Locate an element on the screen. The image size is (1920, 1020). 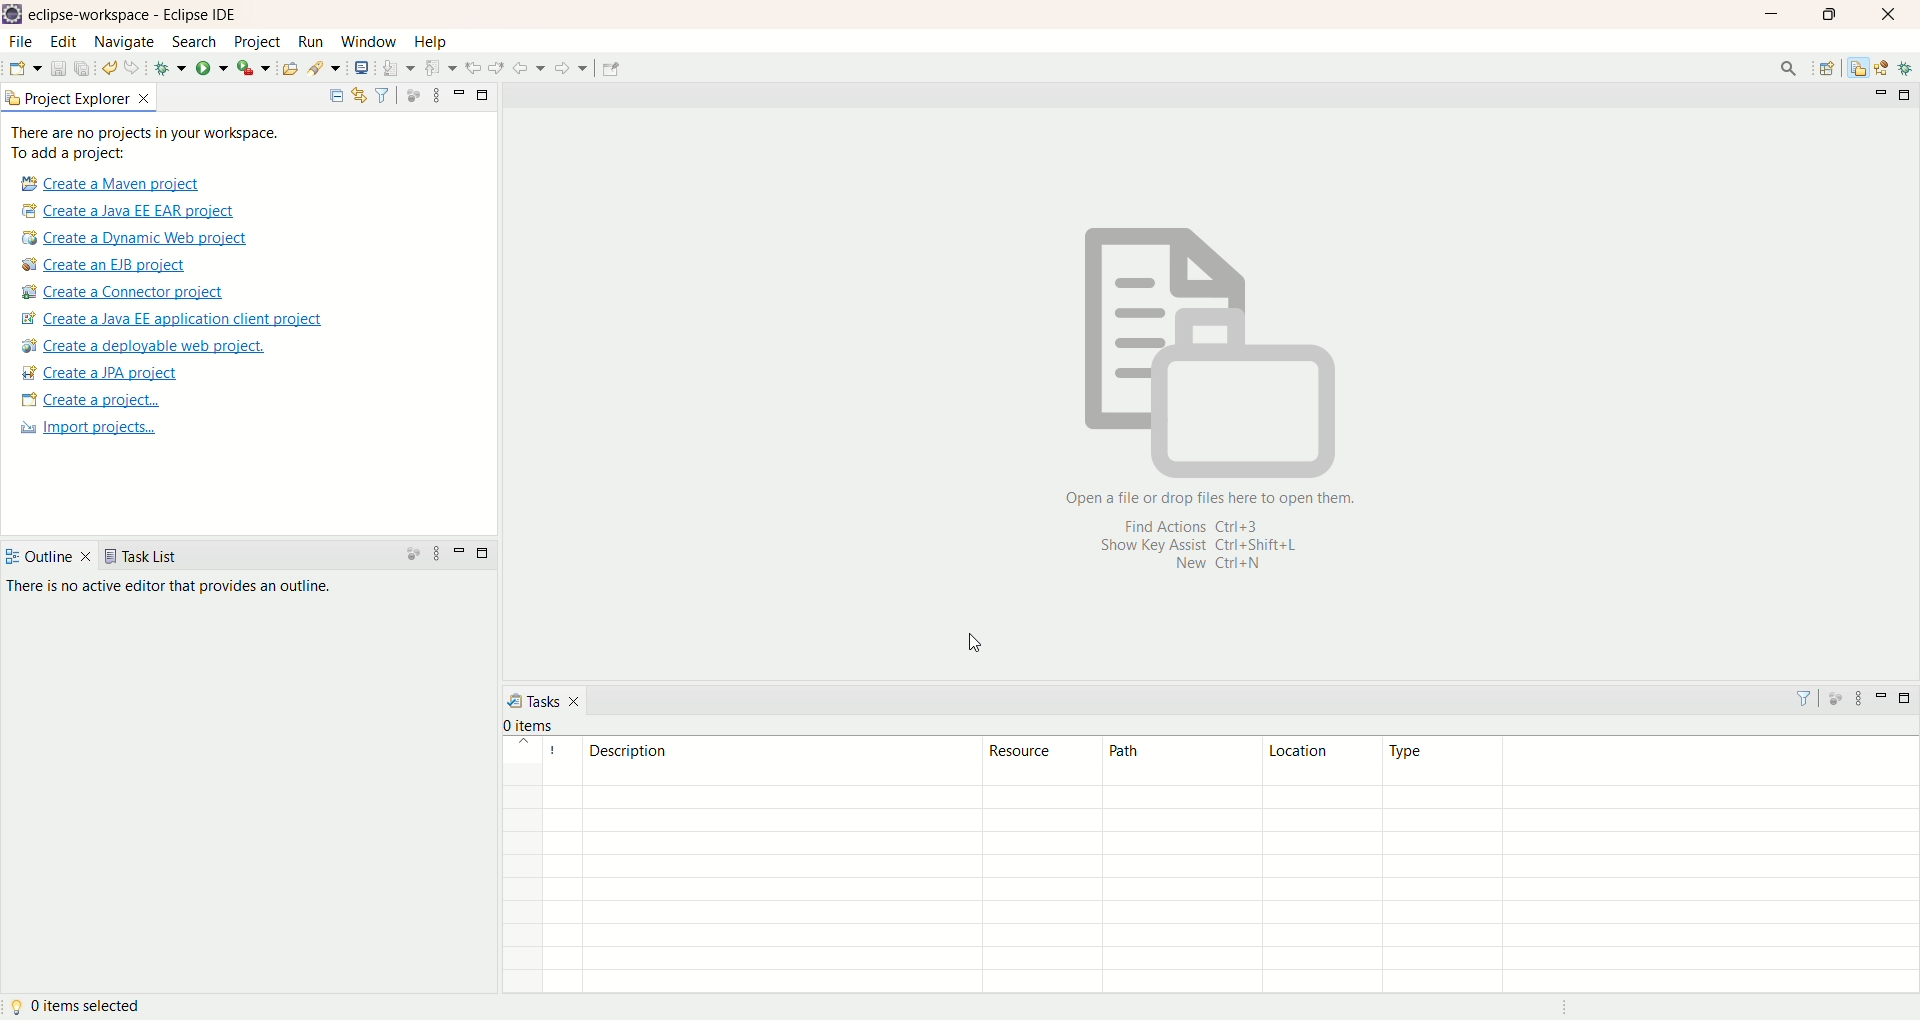
minimize is located at coordinates (1779, 17).